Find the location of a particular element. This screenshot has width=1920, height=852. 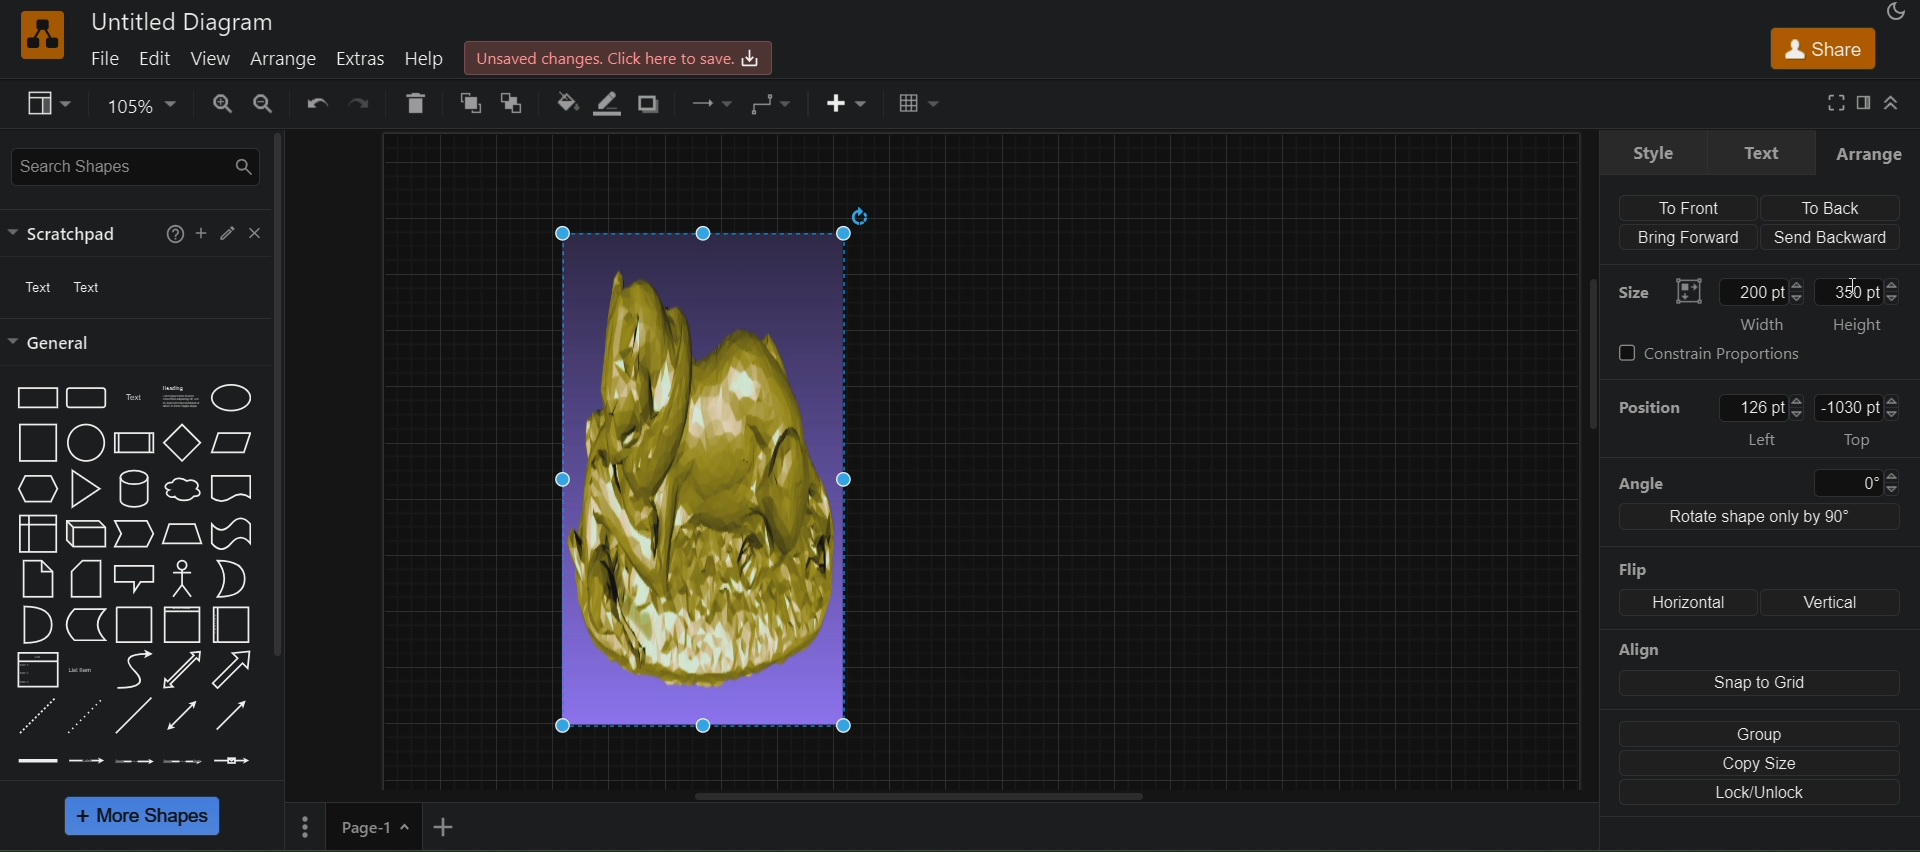

view is located at coordinates (49, 103).